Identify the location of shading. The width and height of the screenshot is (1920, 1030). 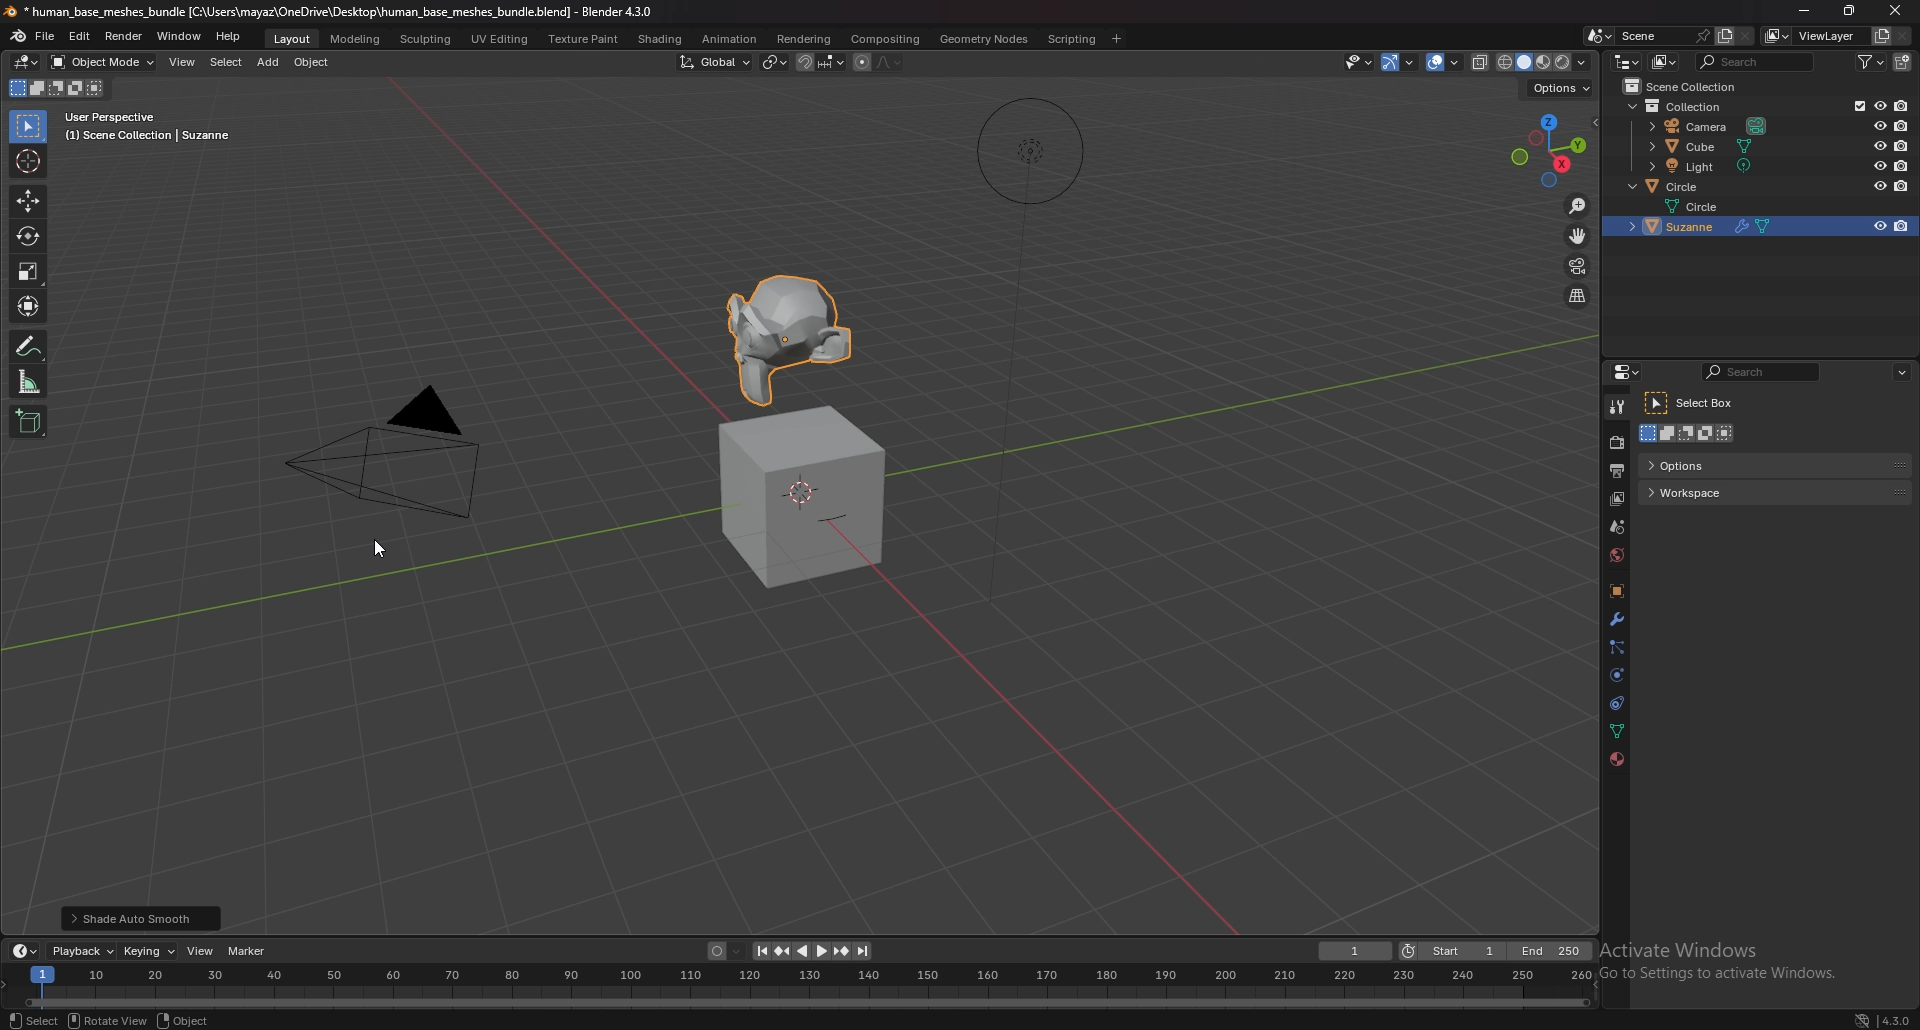
(661, 38).